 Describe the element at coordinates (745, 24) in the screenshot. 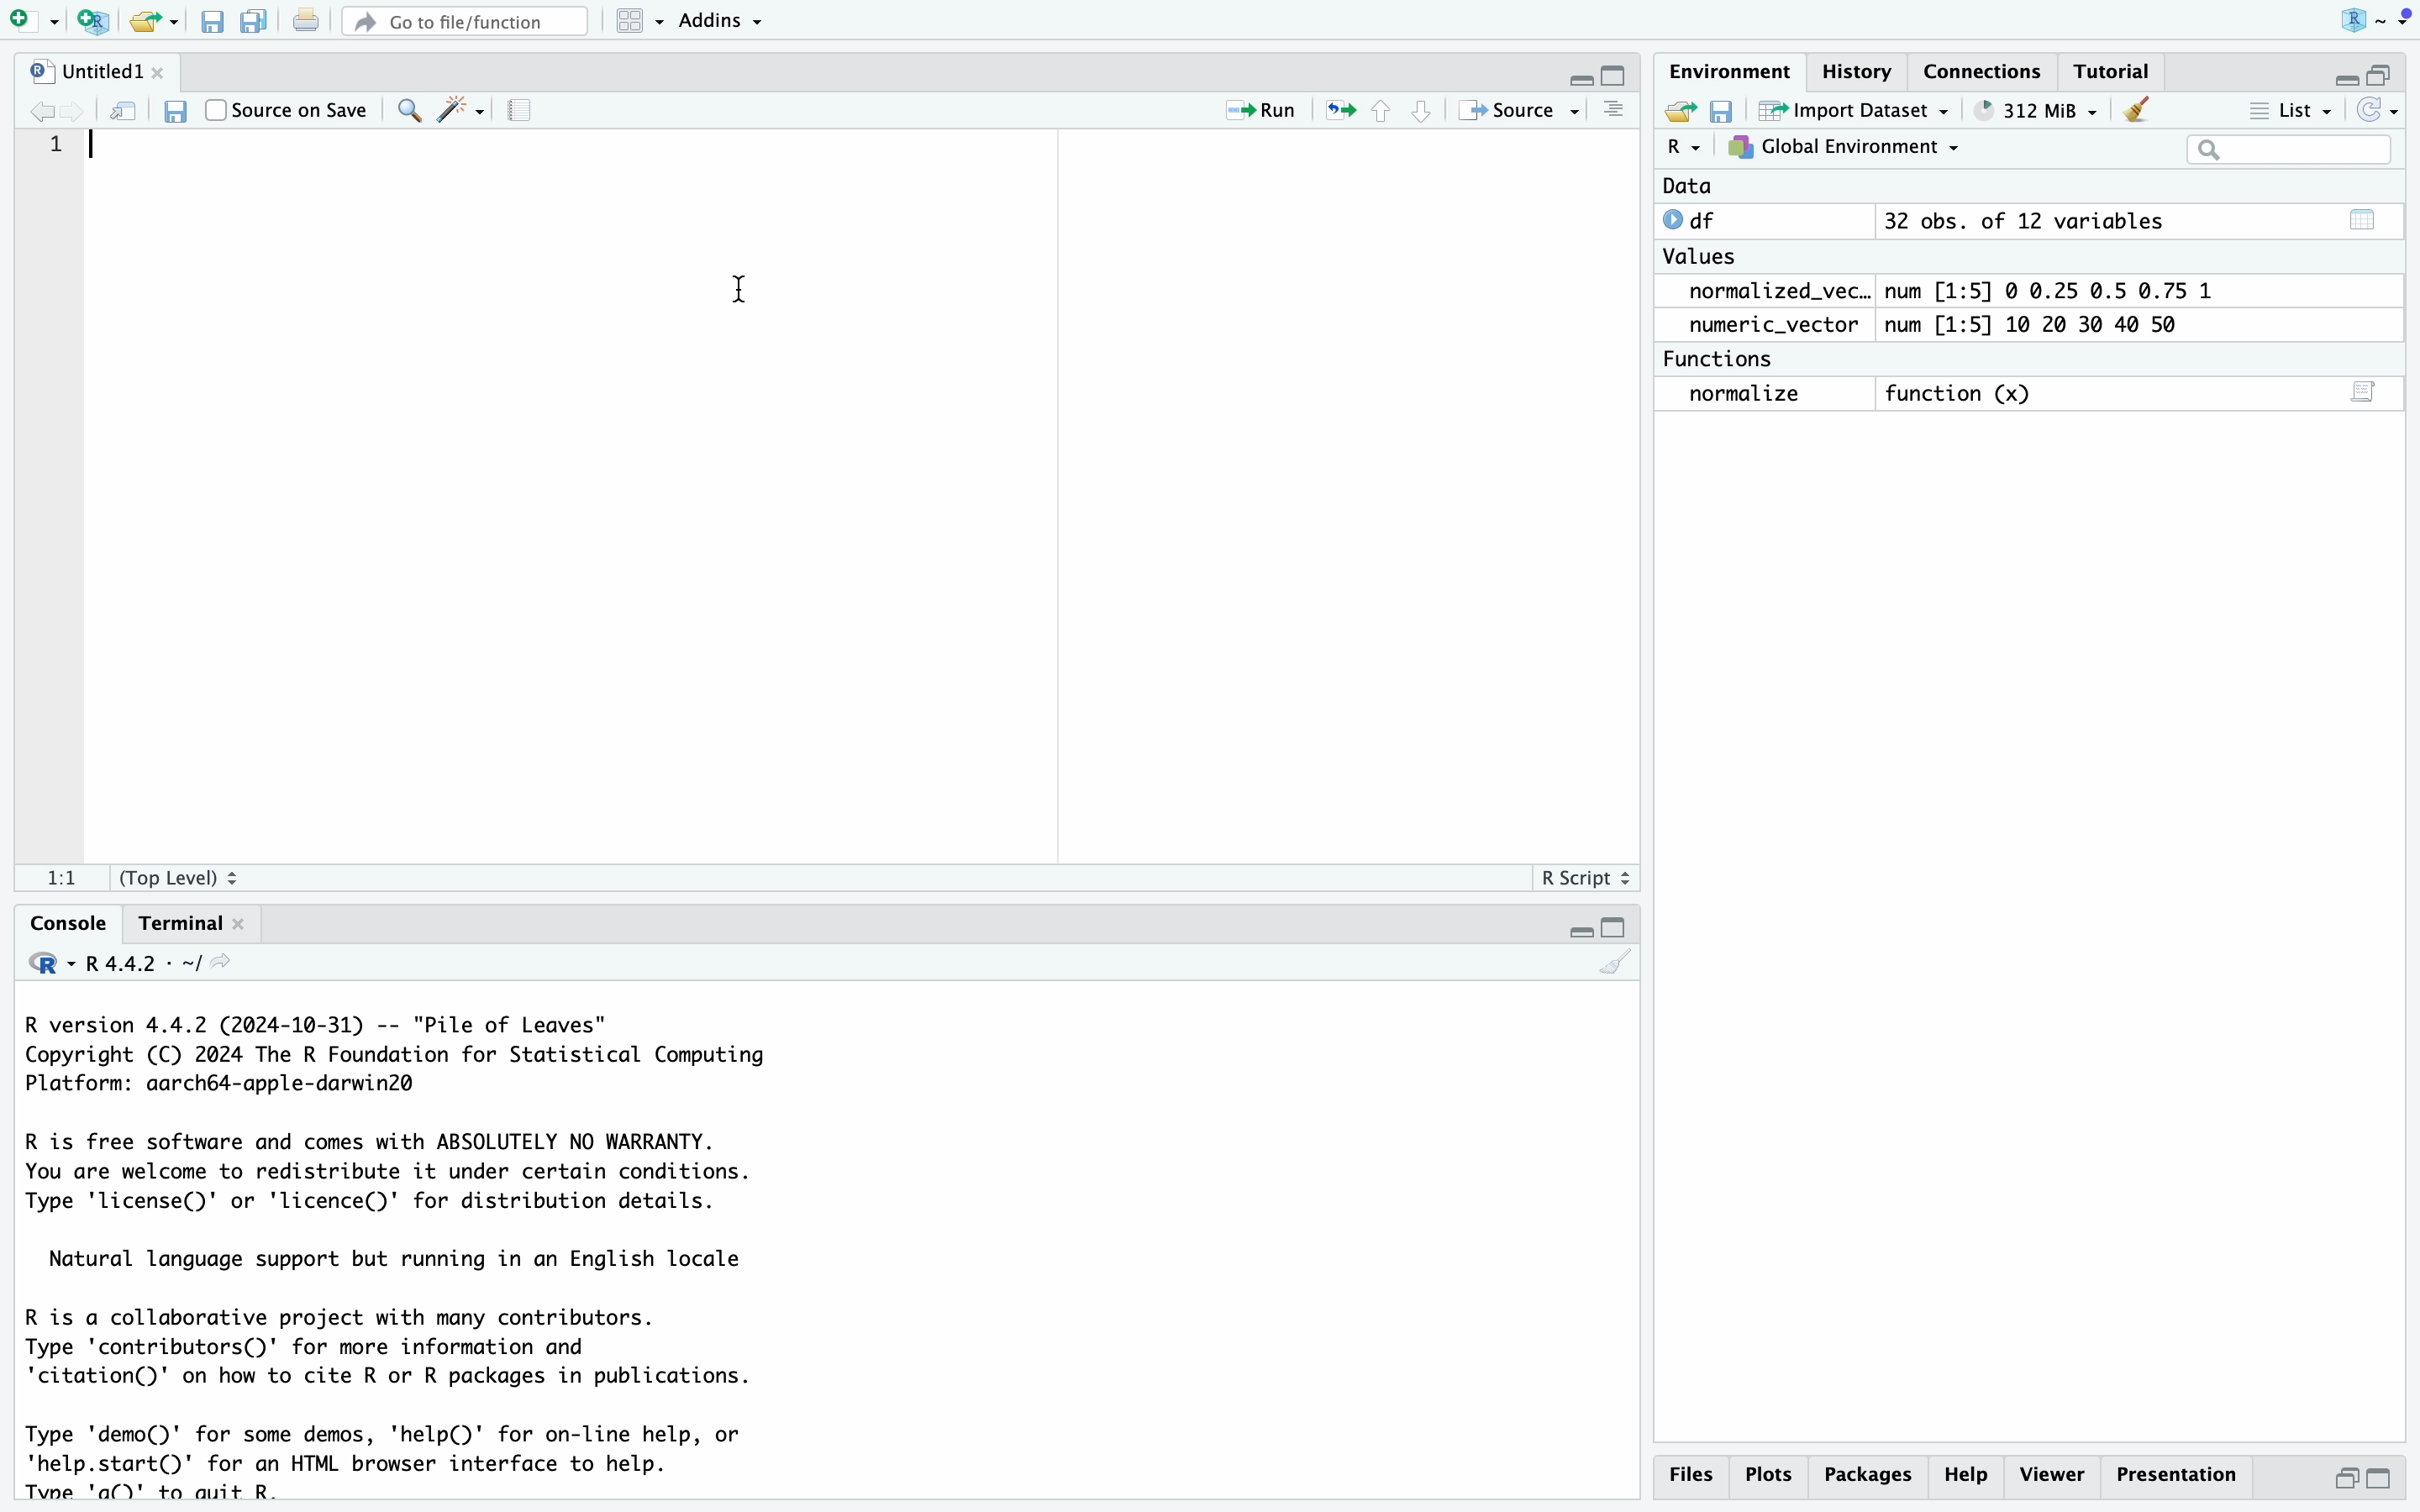

I see `~ Addins ~` at that location.